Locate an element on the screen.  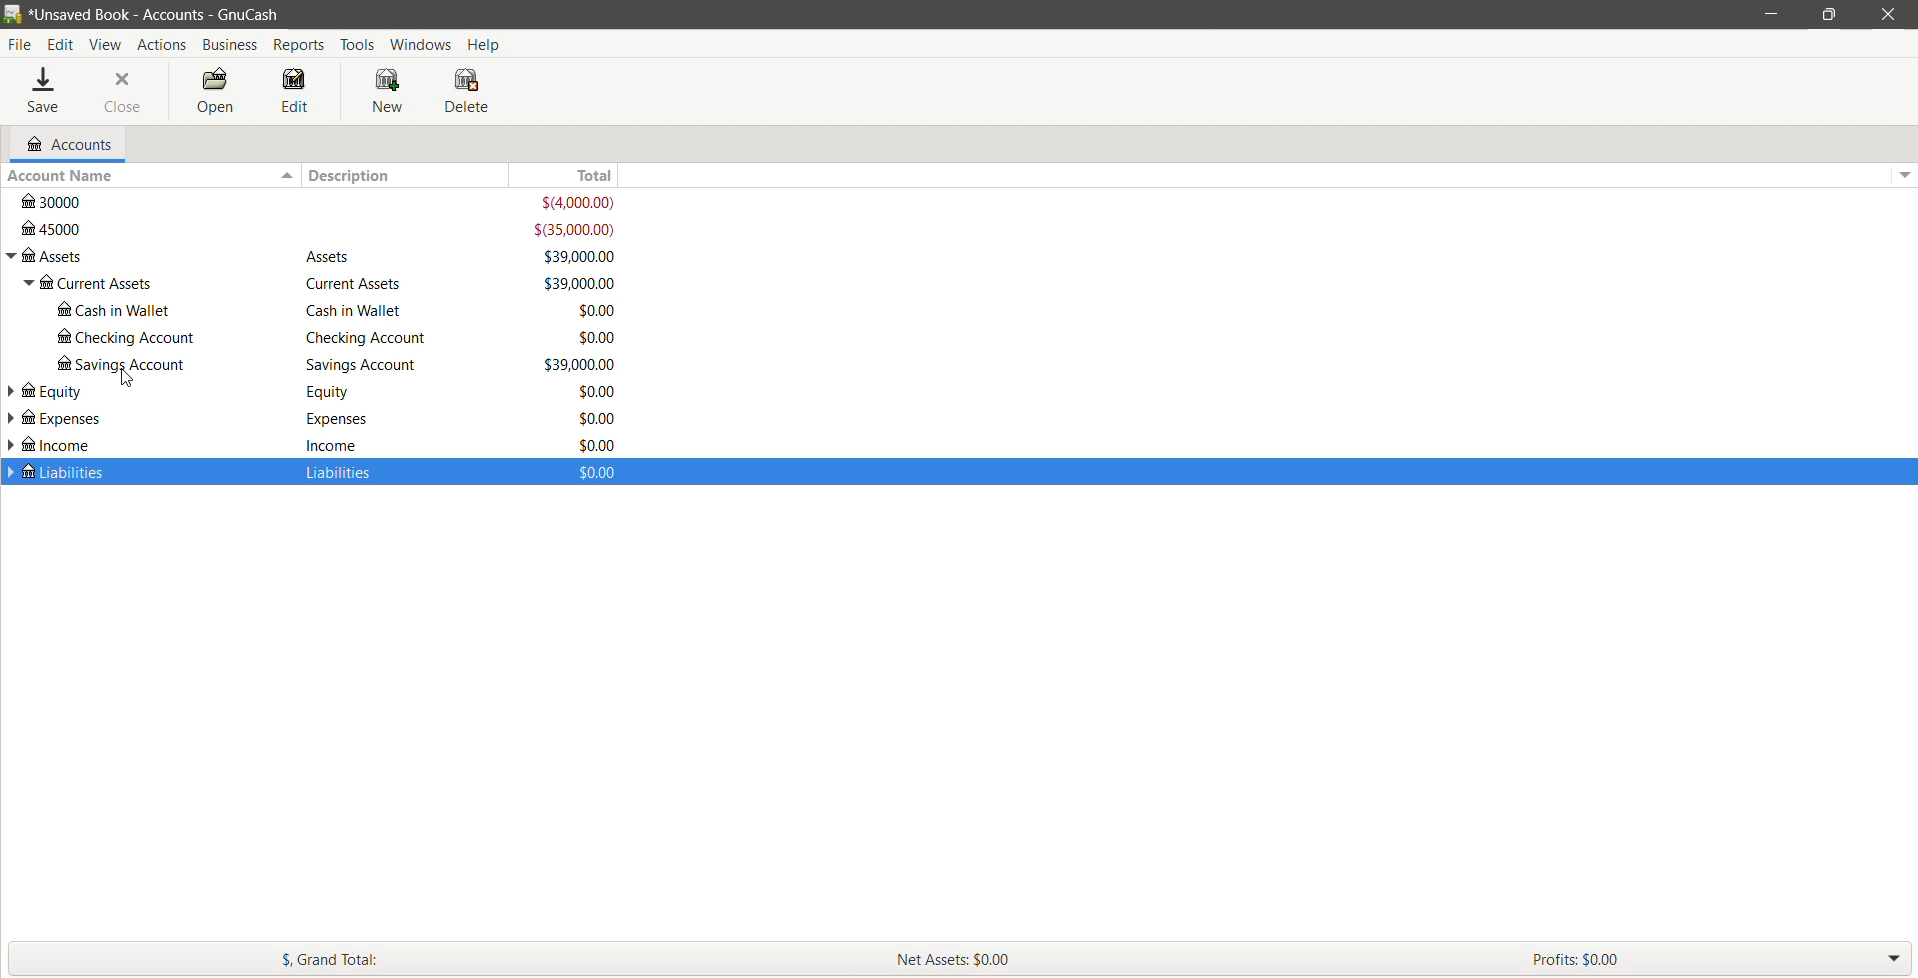
cash in wallet is located at coordinates (123, 311).